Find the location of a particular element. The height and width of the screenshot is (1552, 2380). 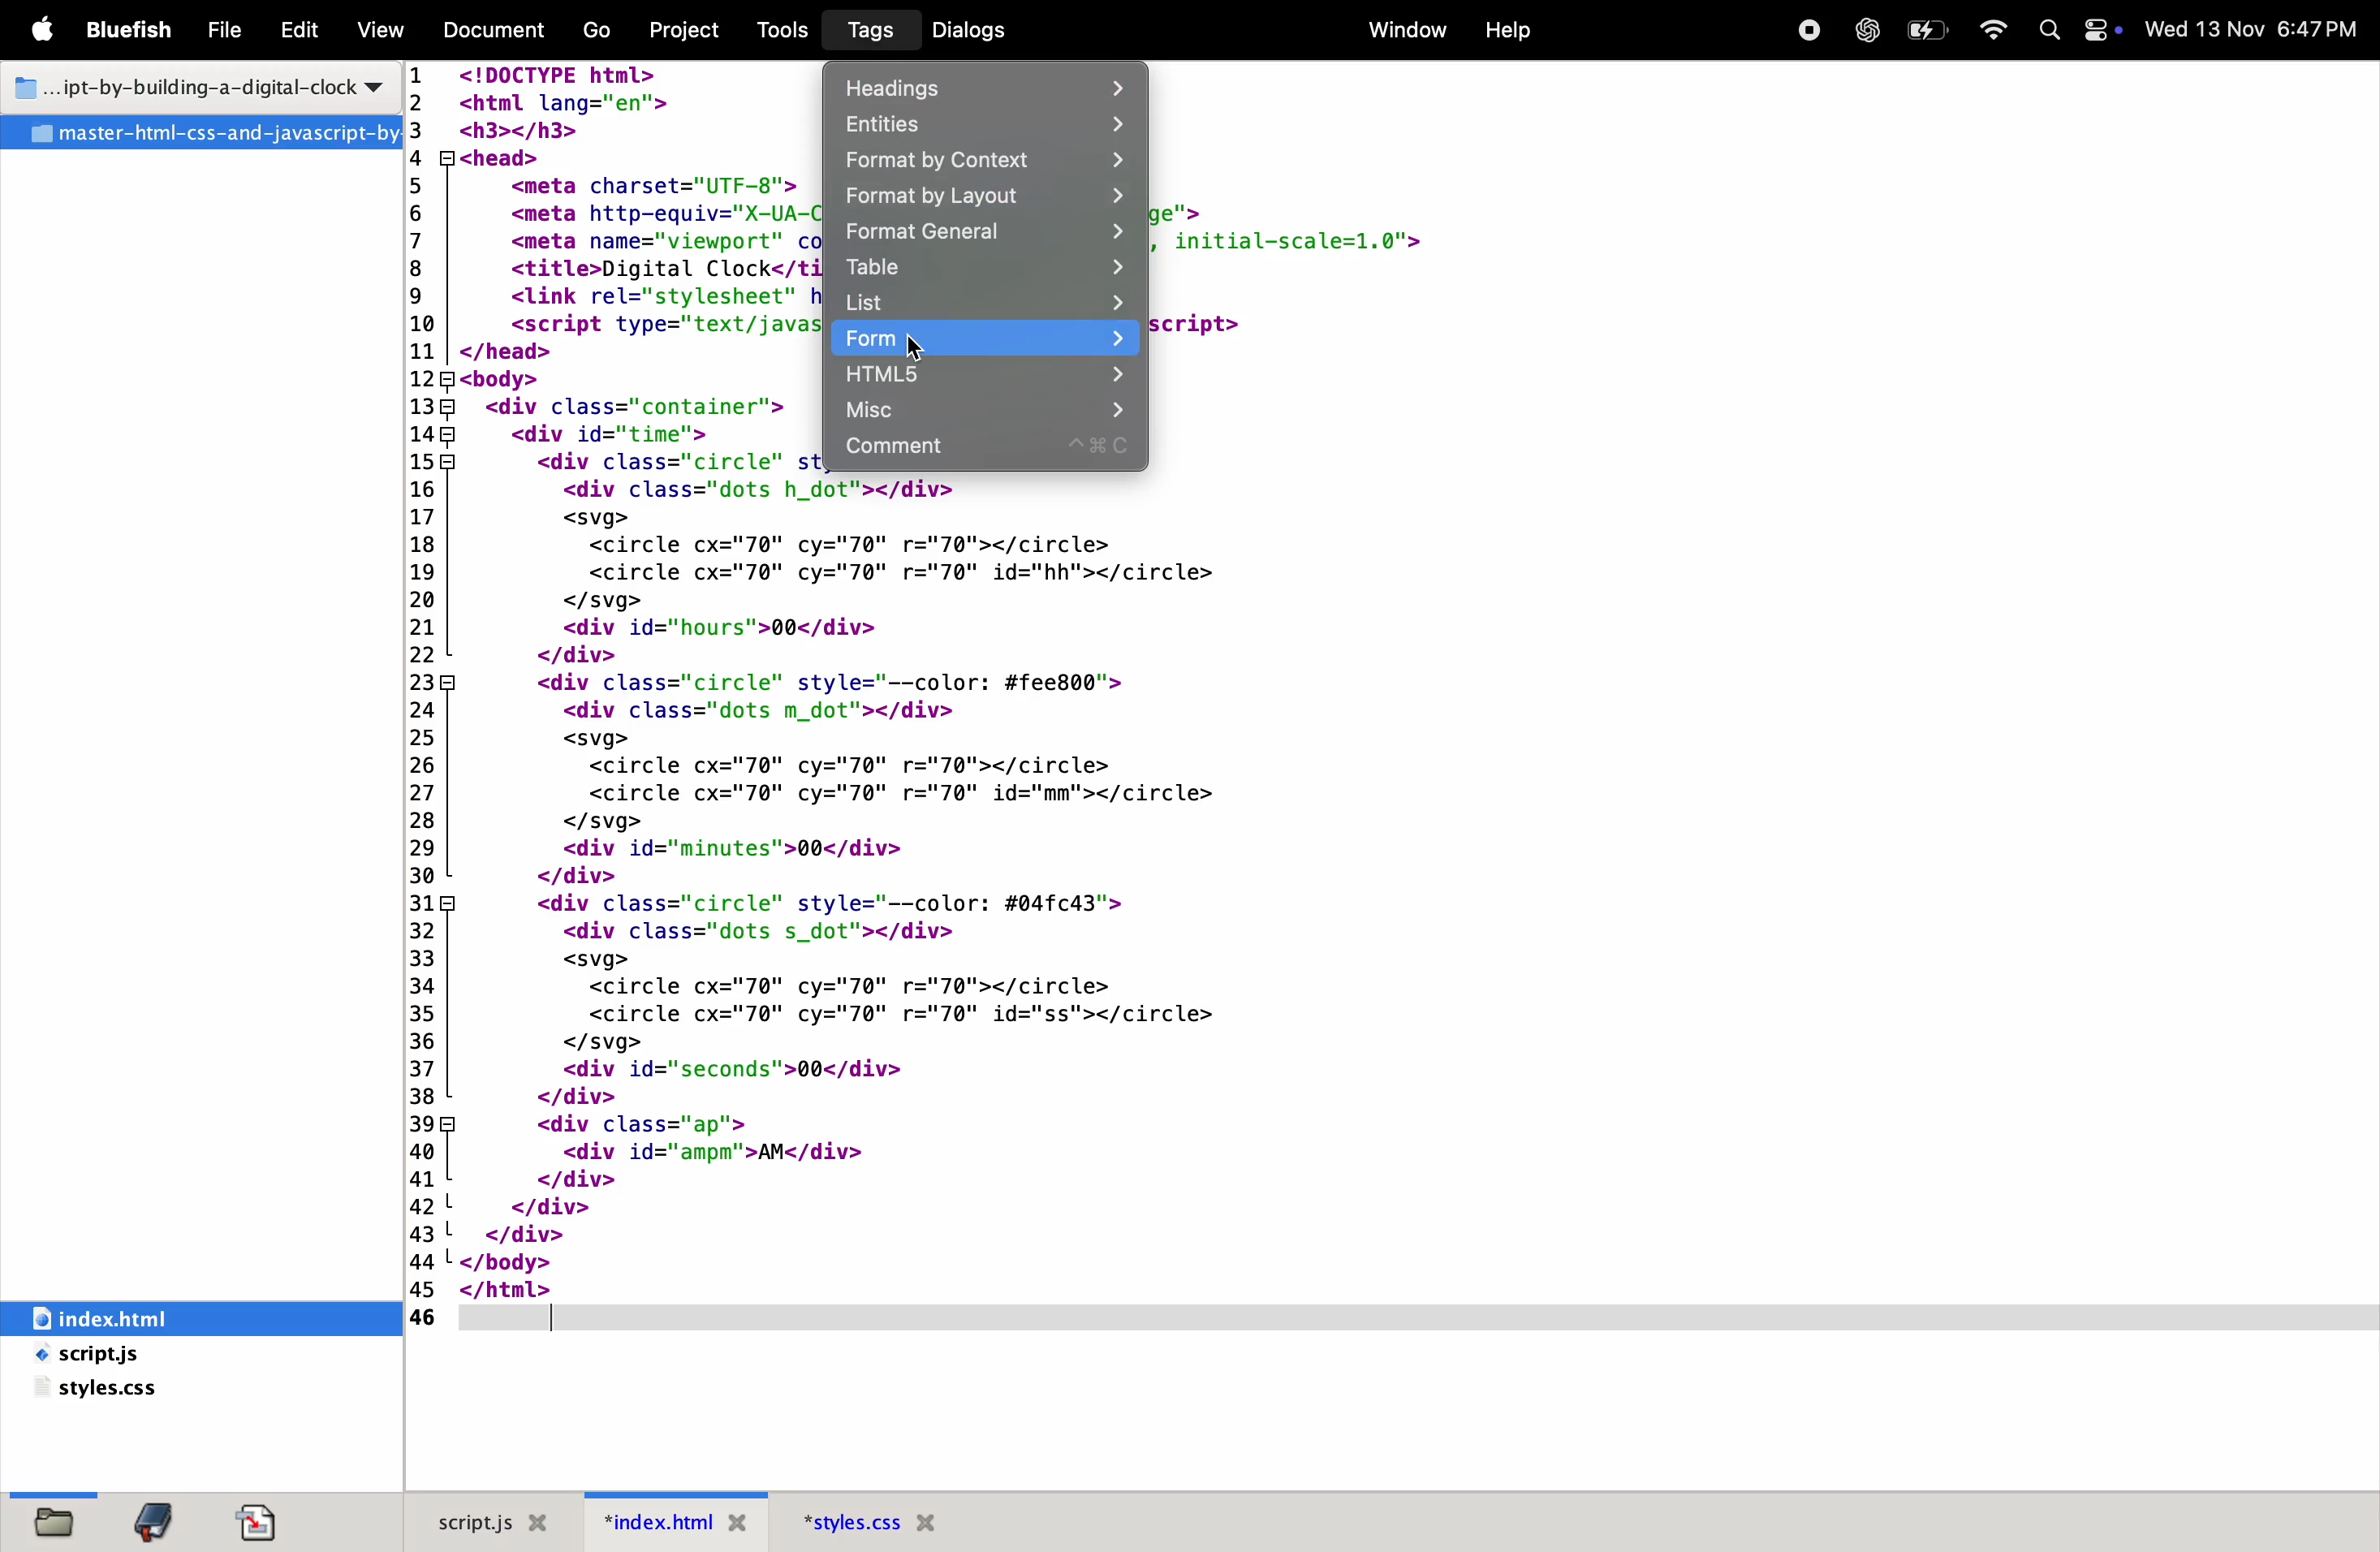

entites is located at coordinates (997, 125).